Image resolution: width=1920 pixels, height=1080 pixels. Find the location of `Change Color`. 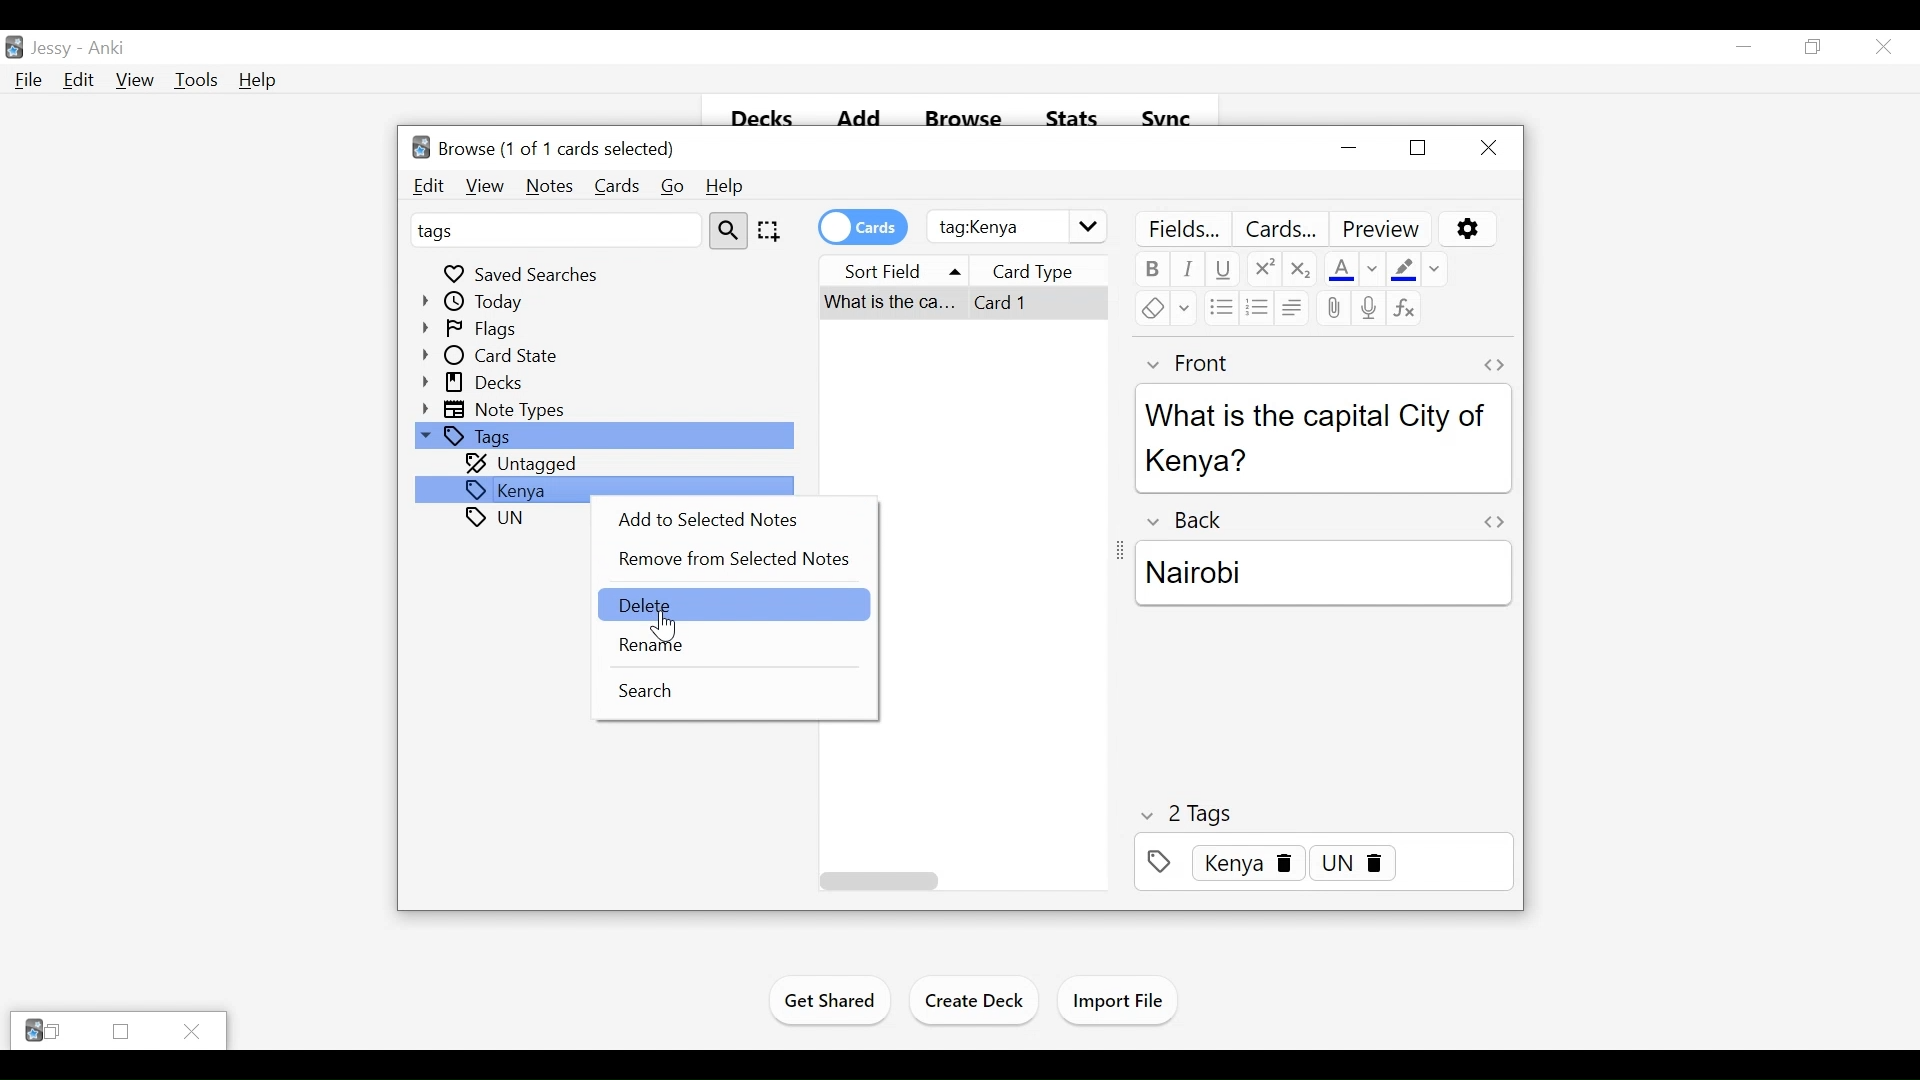

Change Color is located at coordinates (1375, 267).